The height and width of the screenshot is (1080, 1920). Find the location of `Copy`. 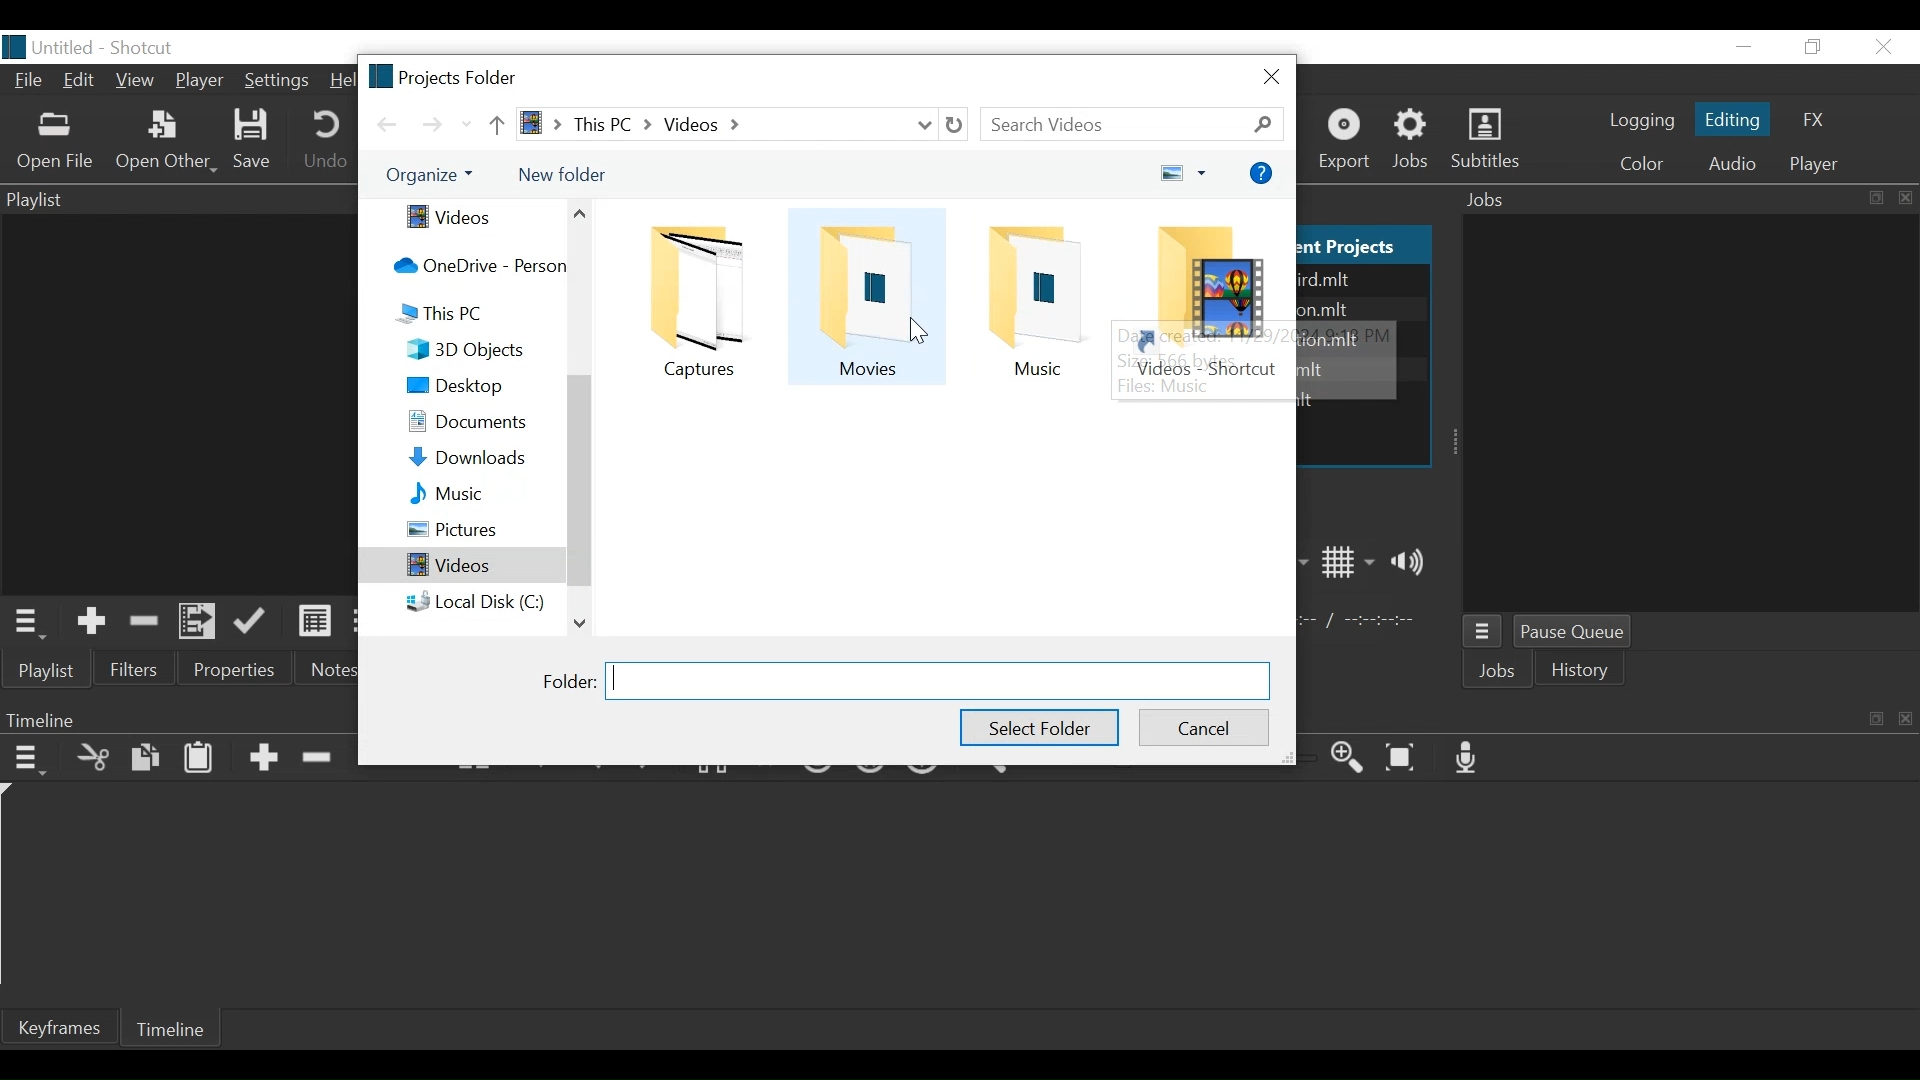

Copy is located at coordinates (147, 758).